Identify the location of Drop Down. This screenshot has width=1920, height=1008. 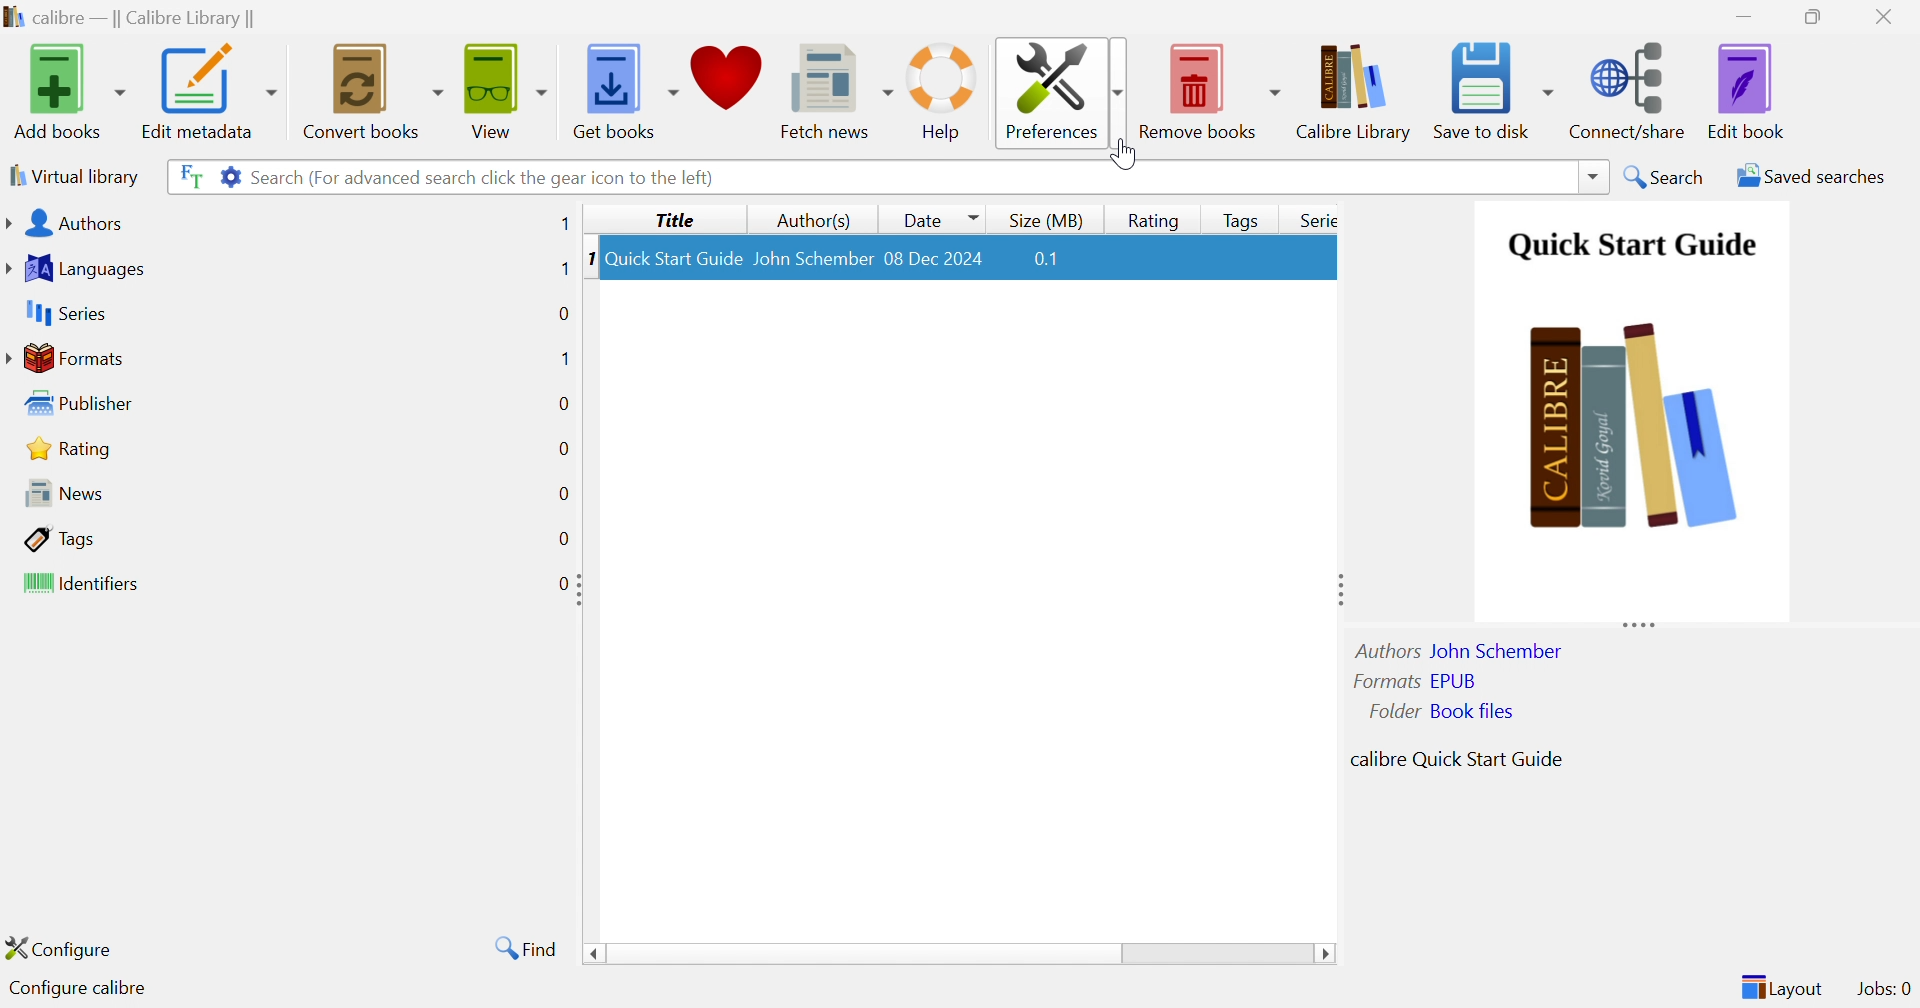
(1594, 176).